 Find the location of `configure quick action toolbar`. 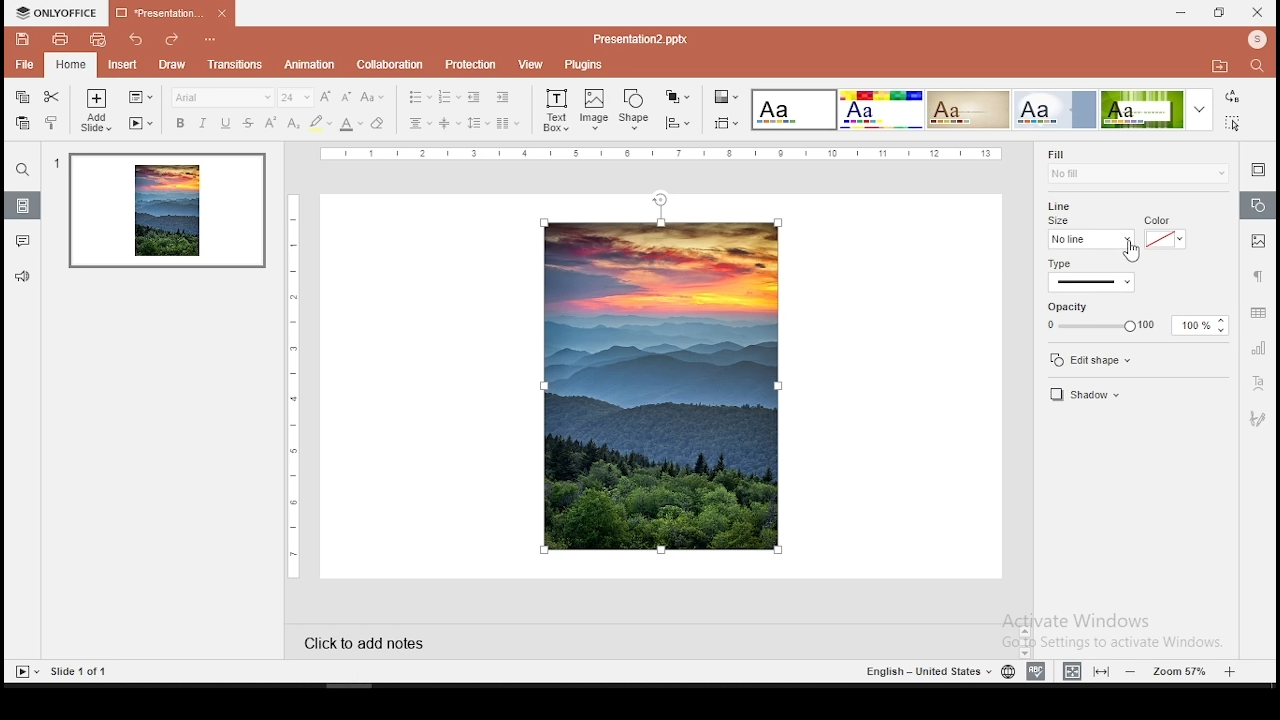

configure quick action toolbar is located at coordinates (208, 41).